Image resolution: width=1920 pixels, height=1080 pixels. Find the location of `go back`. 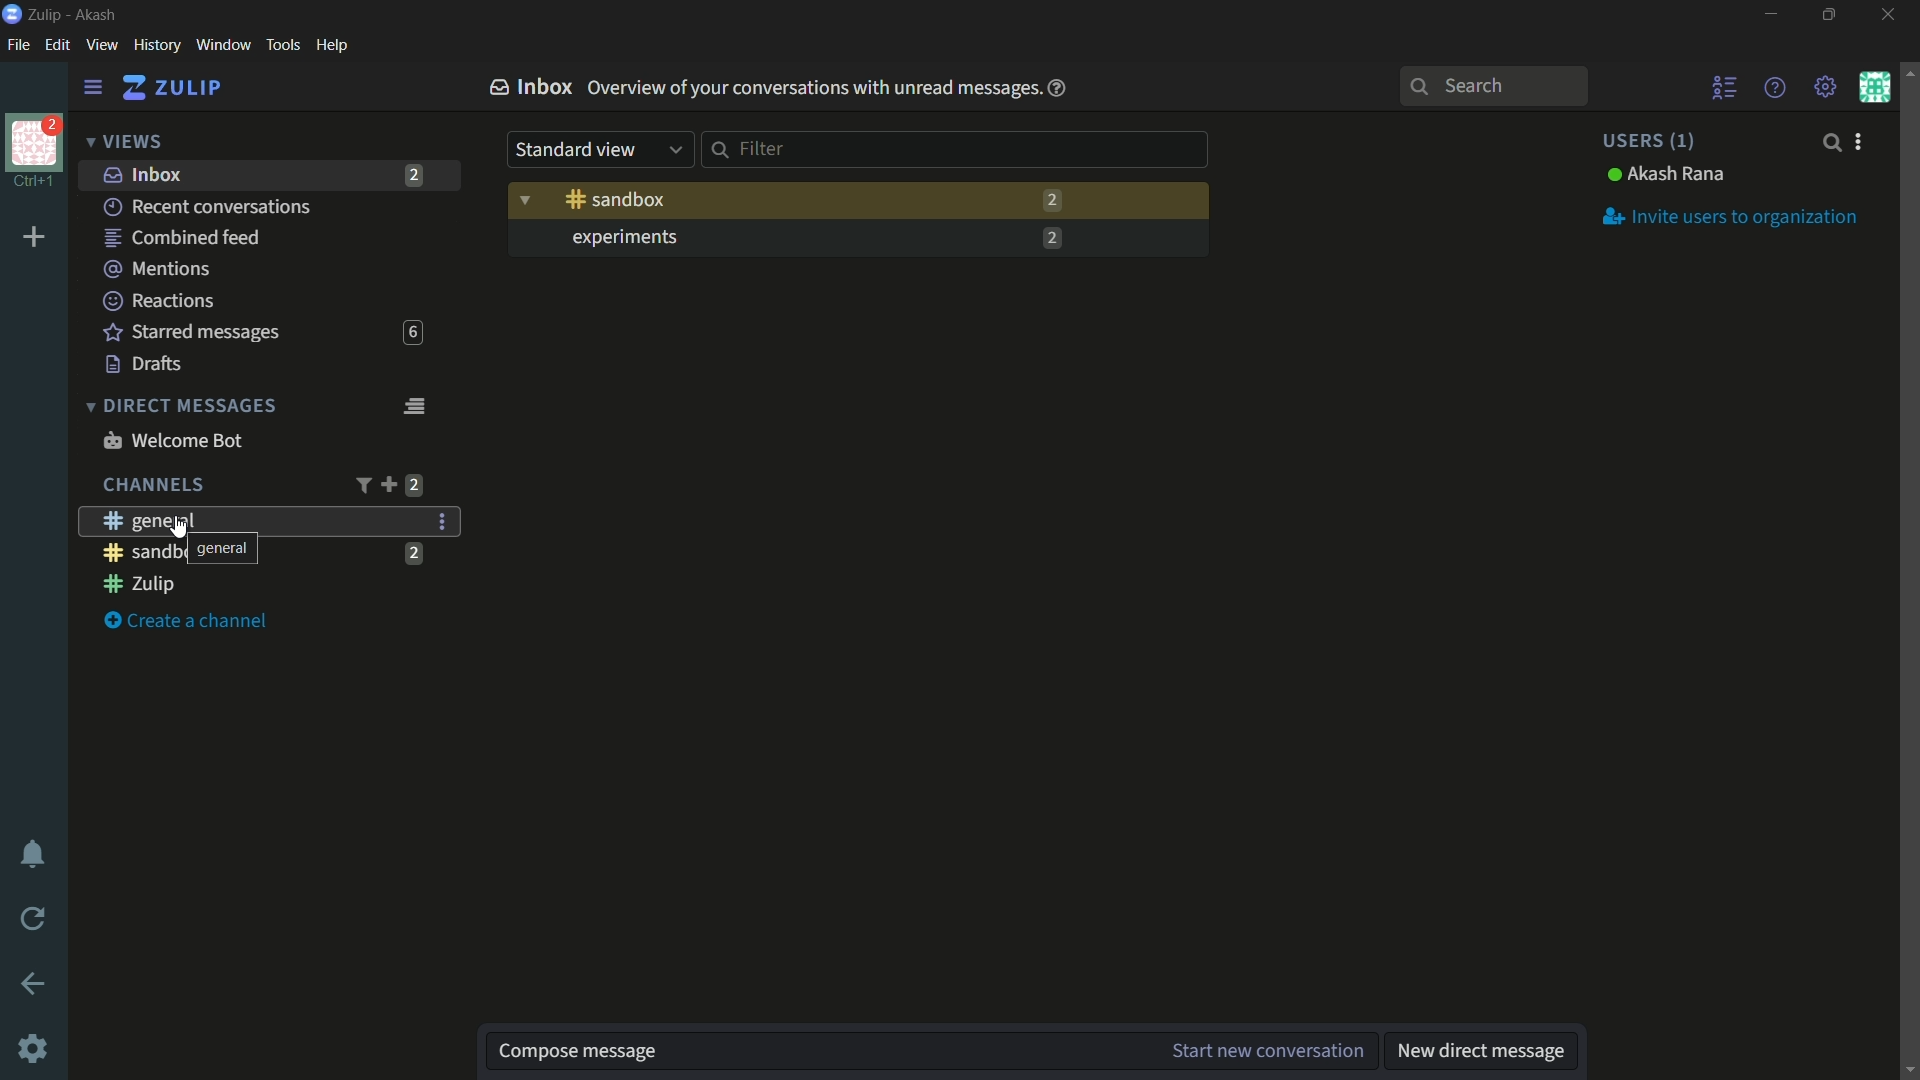

go back is located at coordinates (34, 985).